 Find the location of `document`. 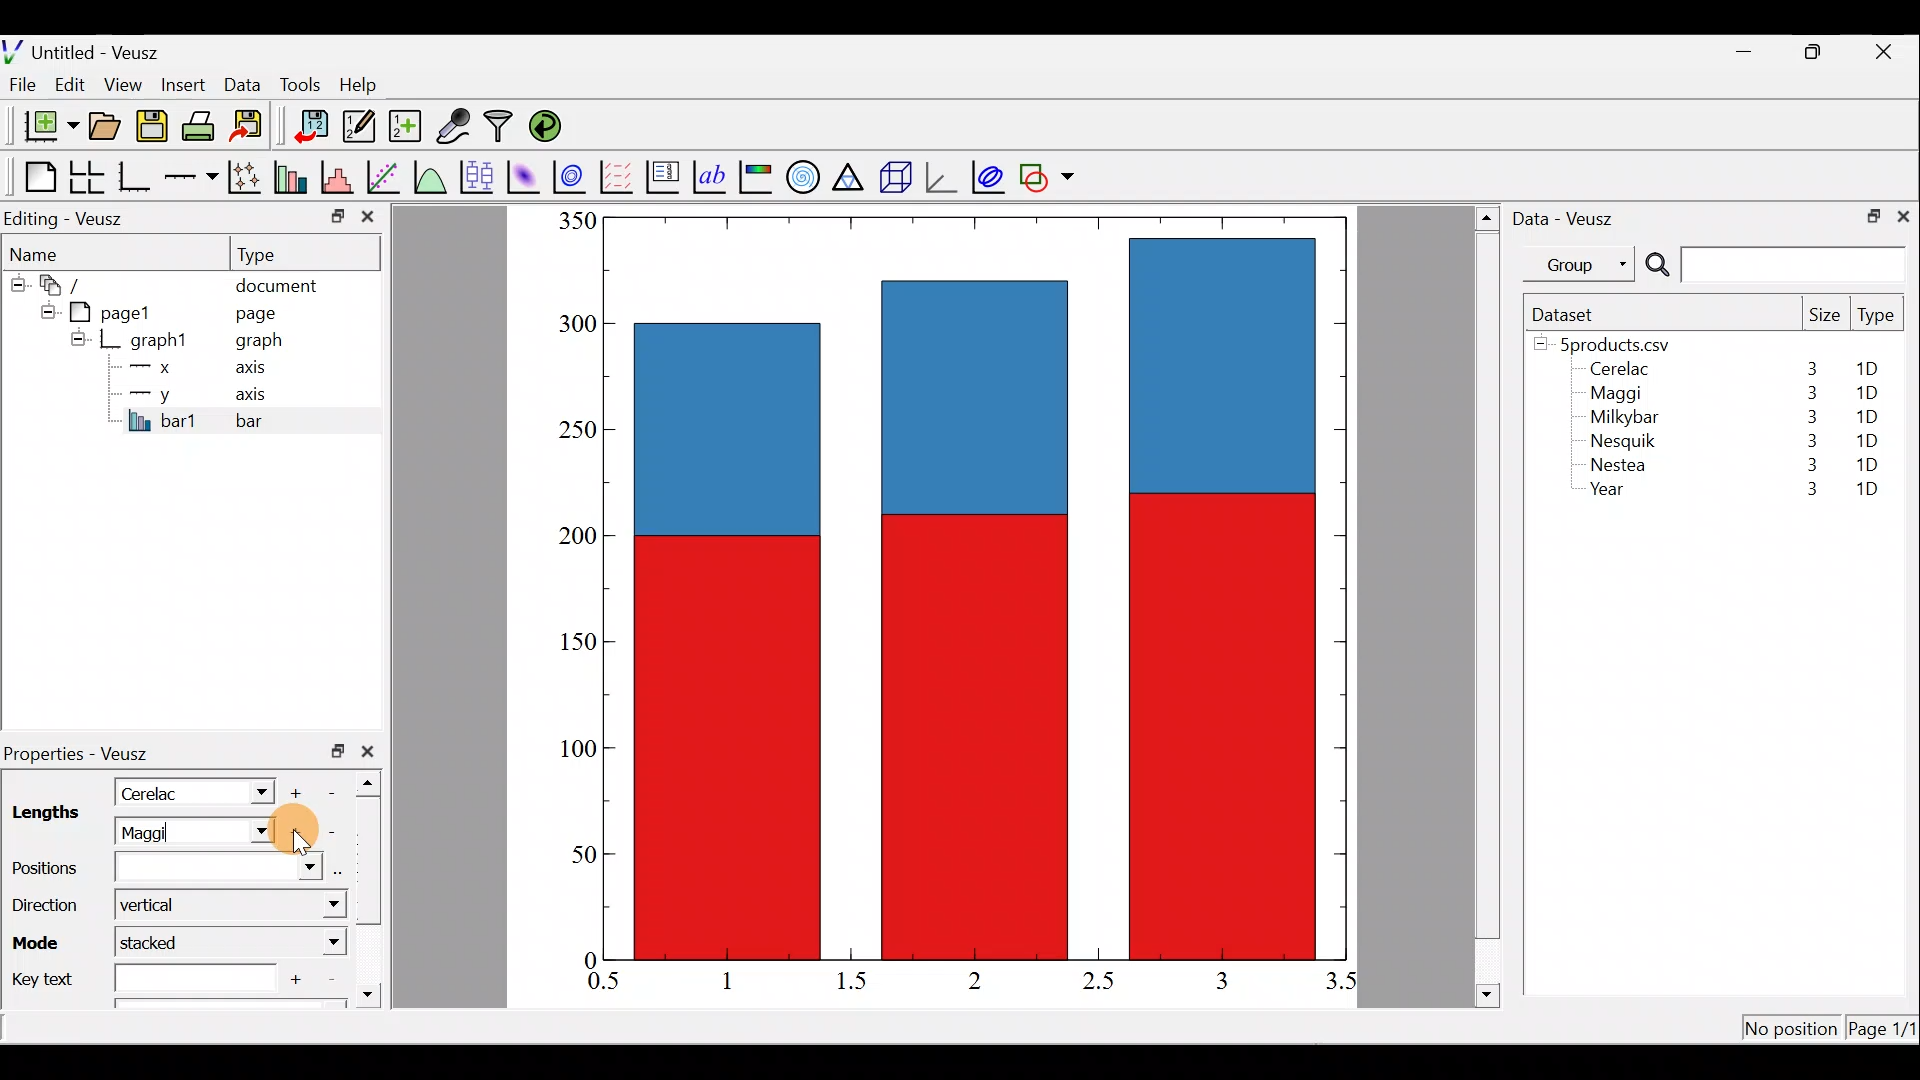

document is located at coordinates (276, 282).